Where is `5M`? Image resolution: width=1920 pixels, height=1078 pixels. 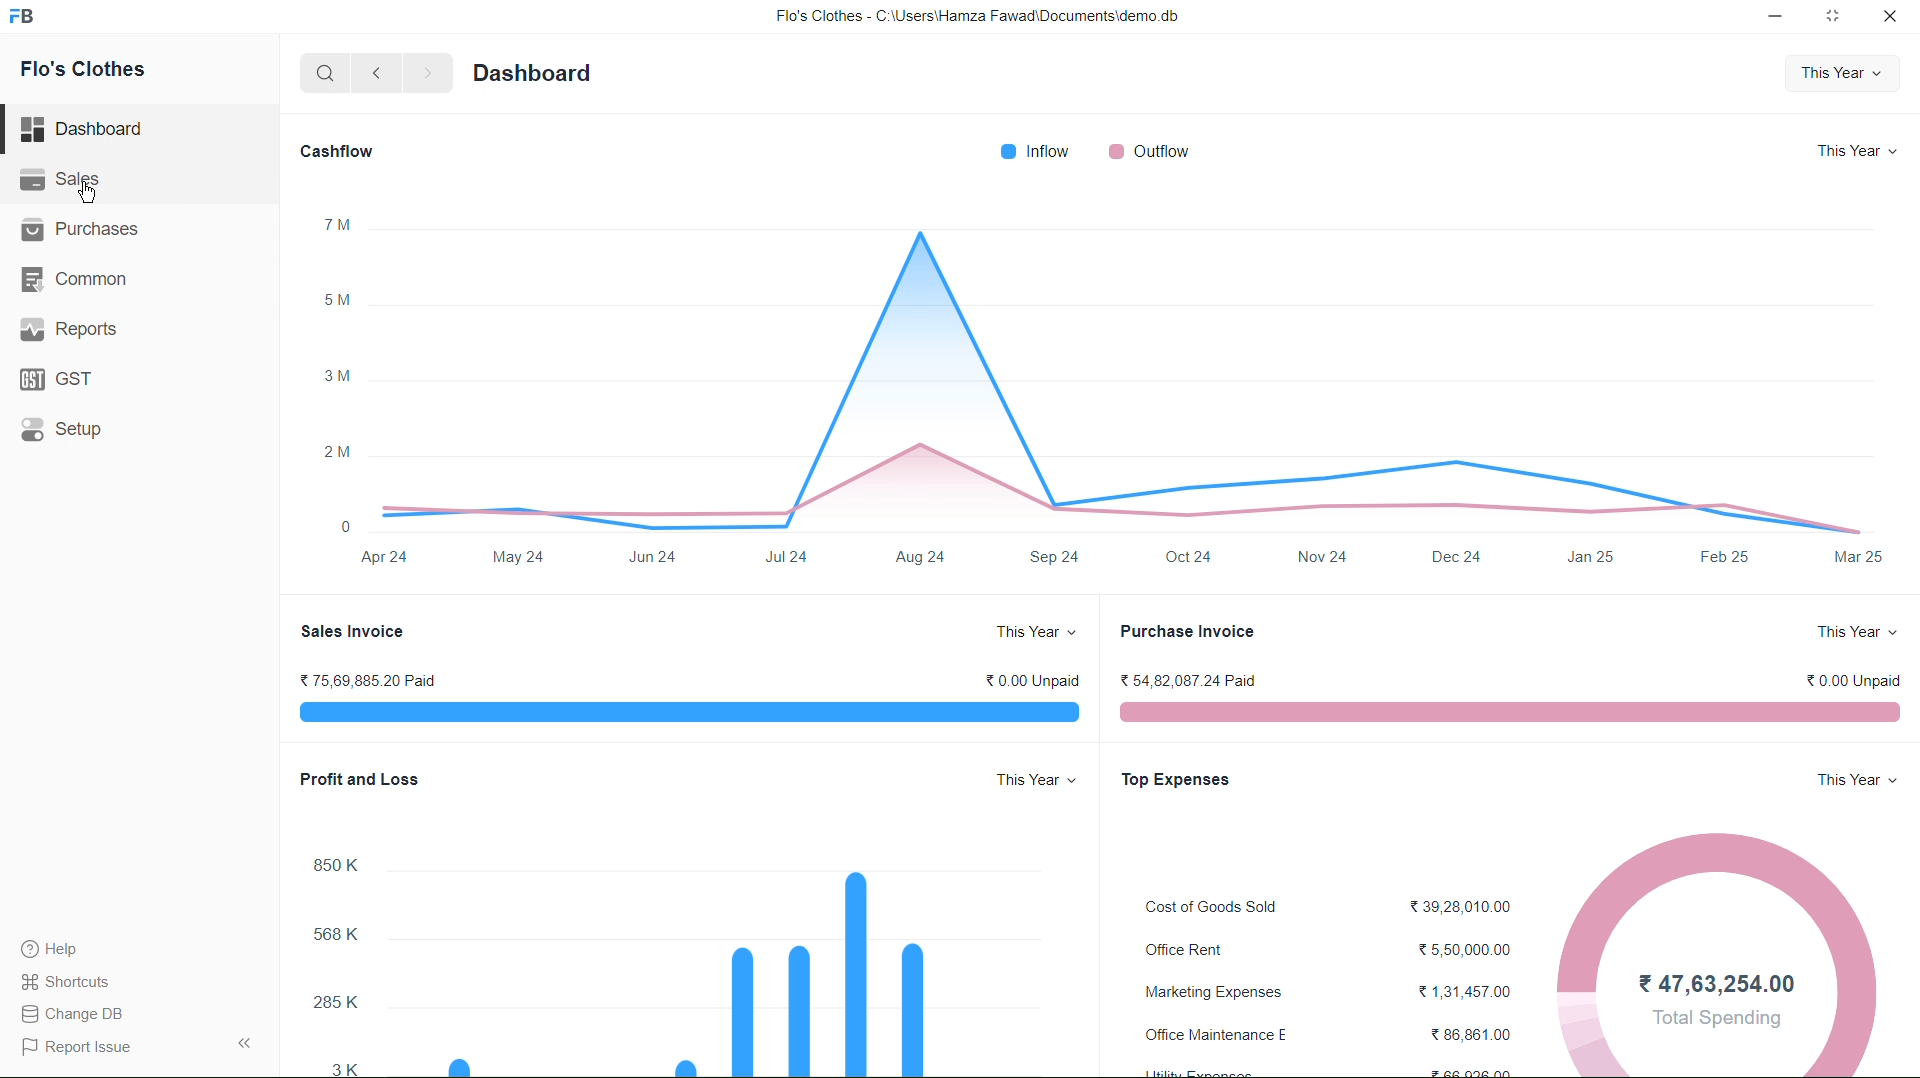
5M is located at coordinates (337, 298).